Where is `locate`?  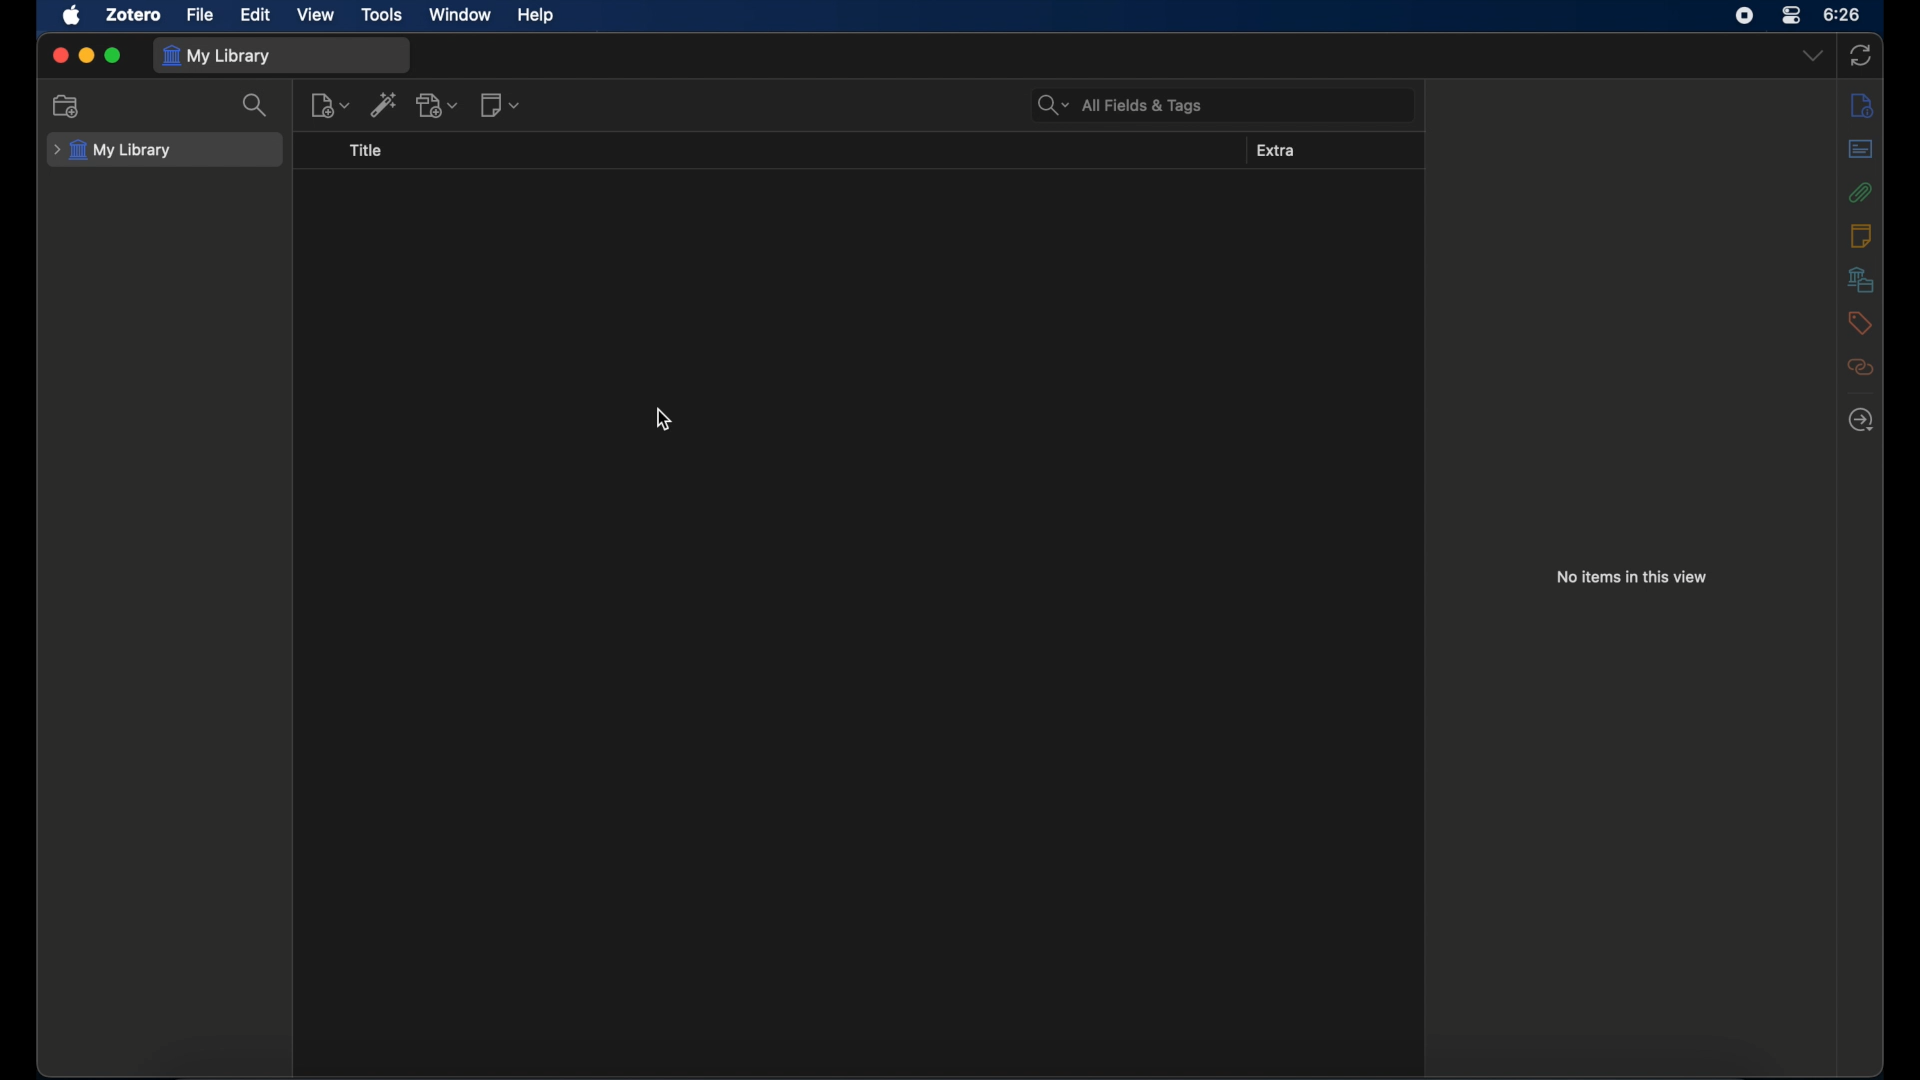 locate is located at coordinates (1861, 419).